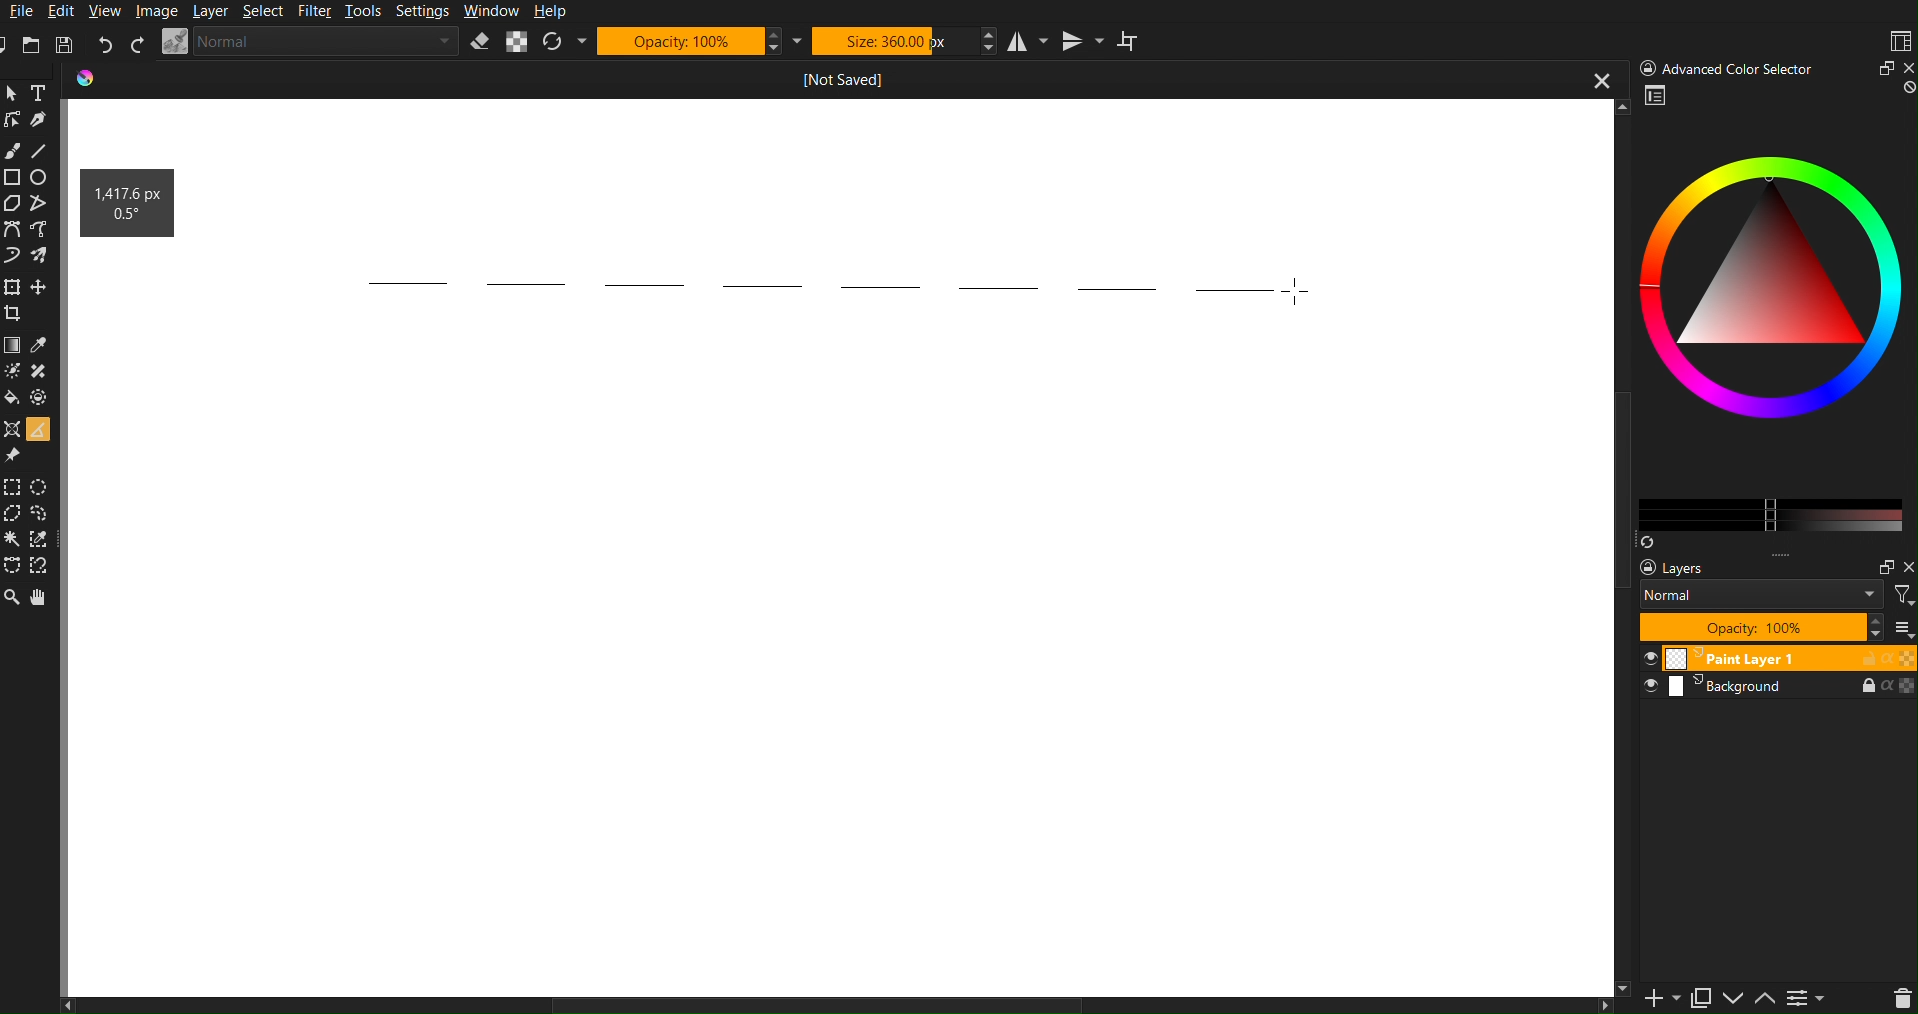 This screenshot has width=1918, height=1014. Describe the element at coordinates (1778, 659) in the screenshot. I see `Paint Layer` at that location.